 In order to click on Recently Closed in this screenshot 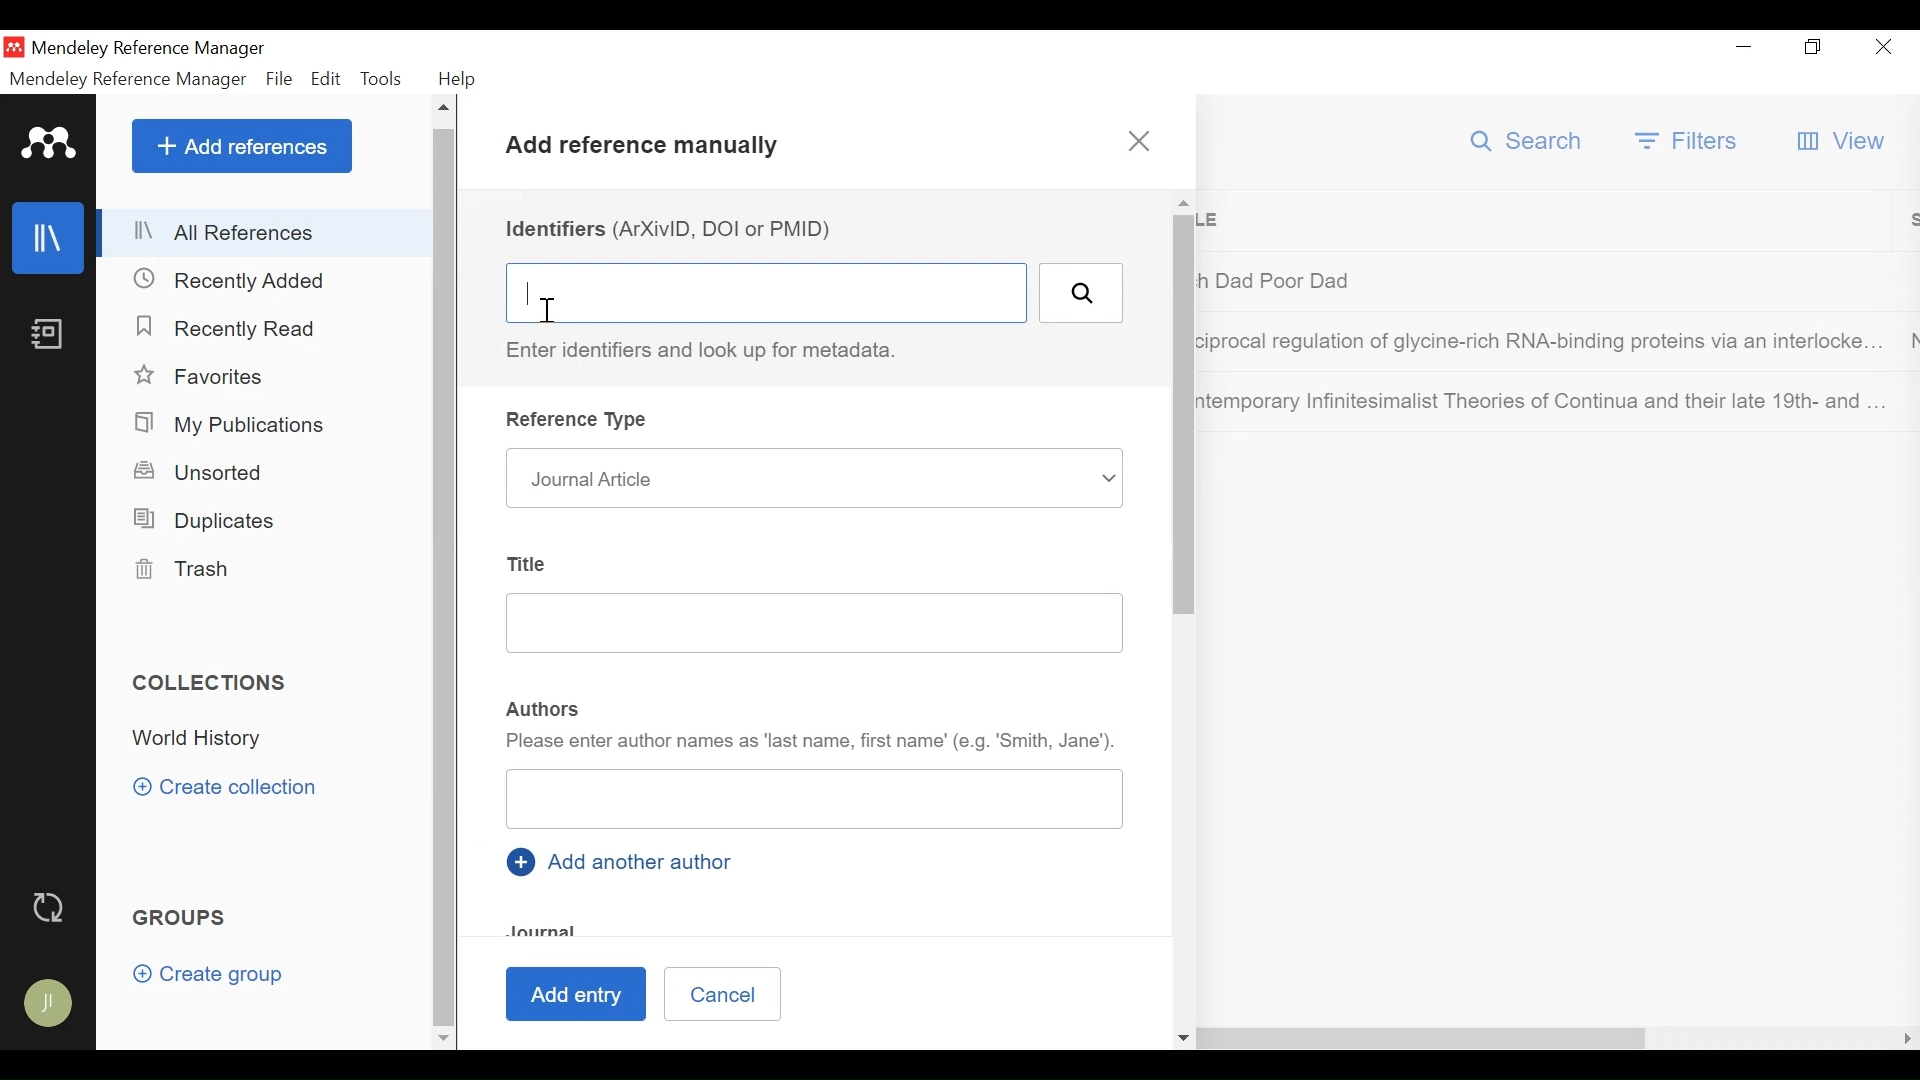, I will do `click(231, 281)`.